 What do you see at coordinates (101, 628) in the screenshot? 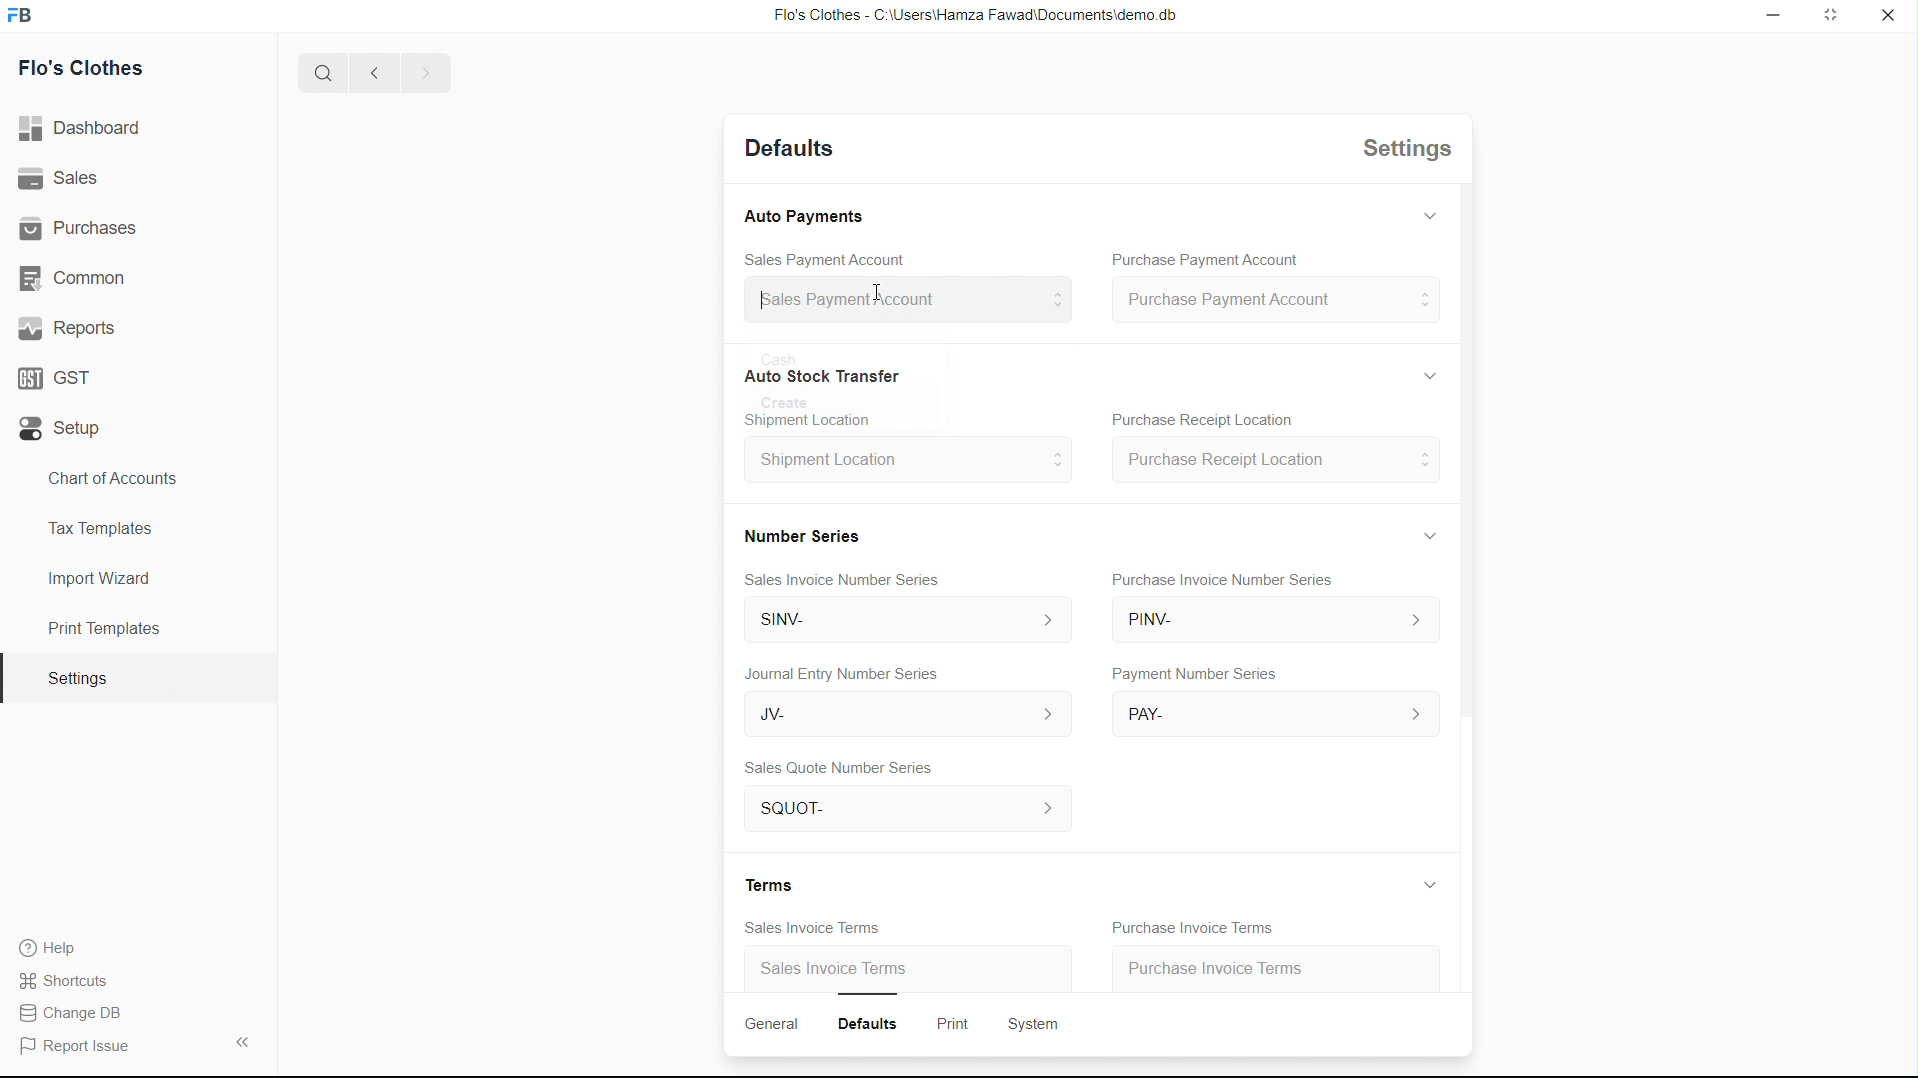
I see `Print Templates` at bounding box center [101, 628].